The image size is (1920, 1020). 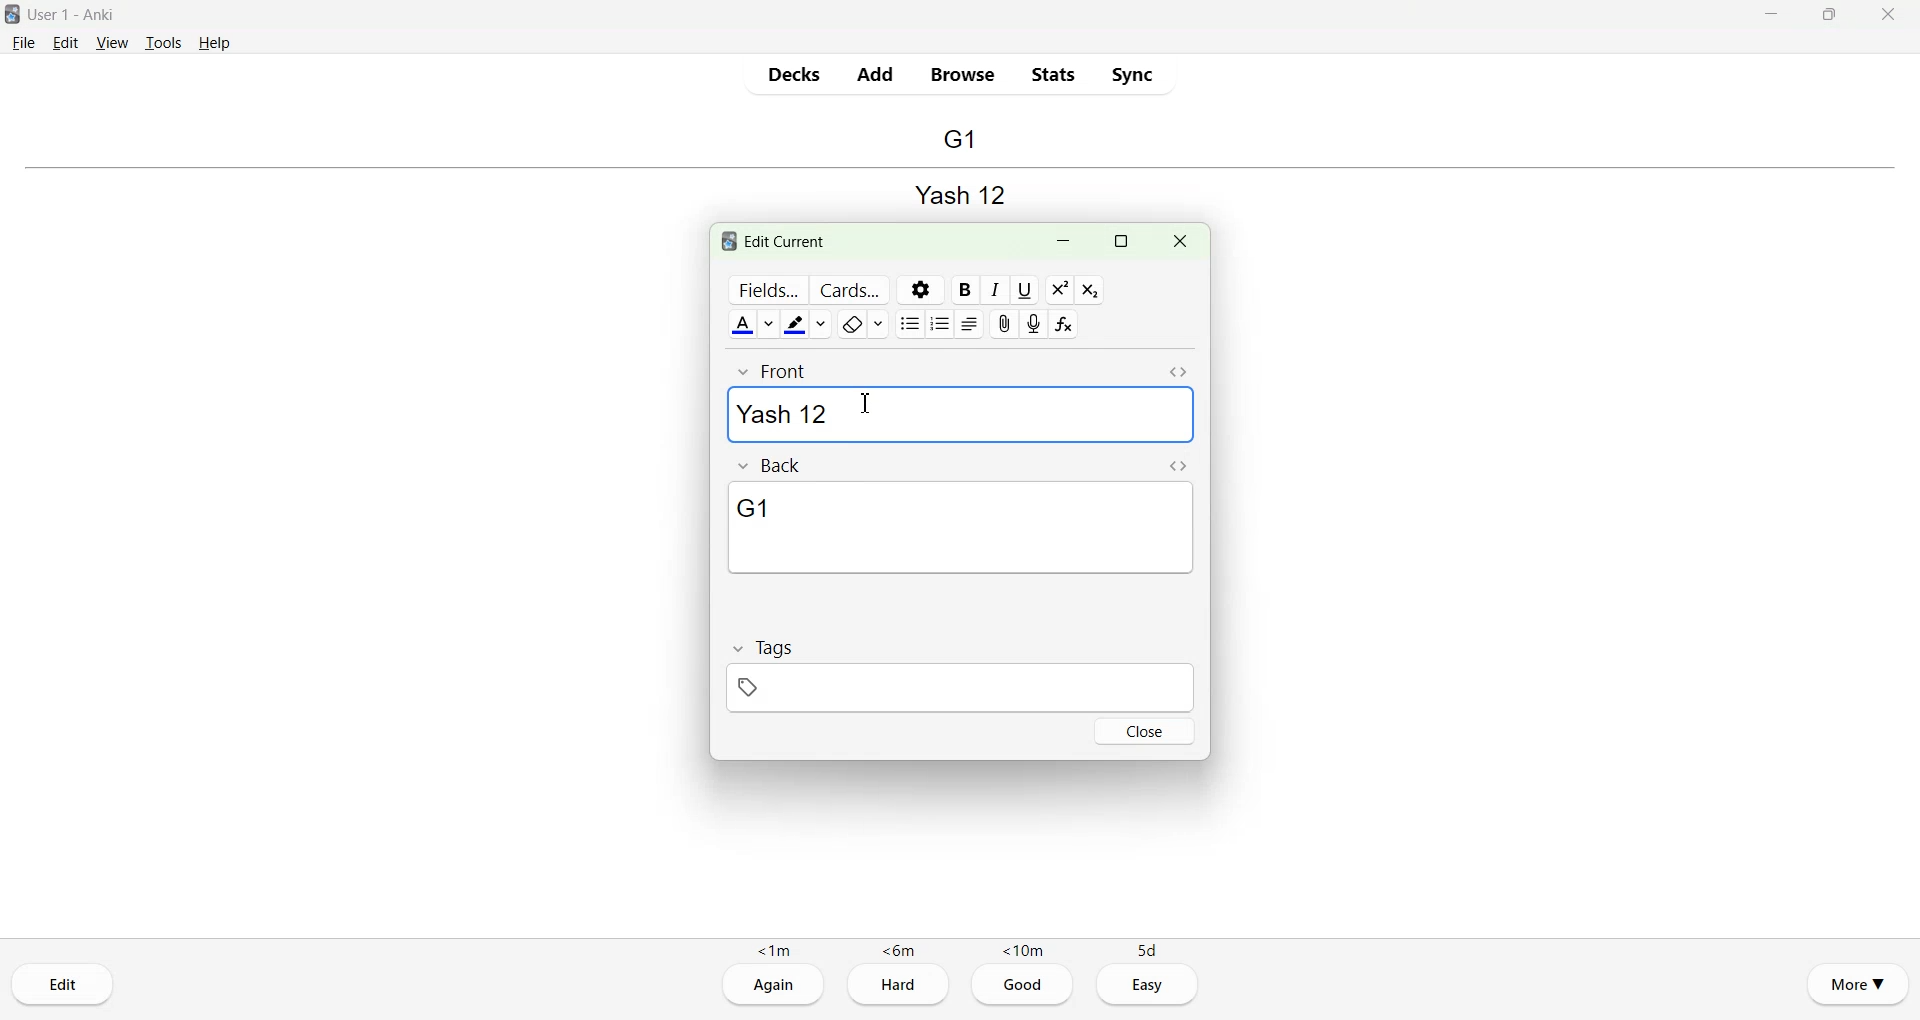 I want to click on More, so click(x=1858, y=982).